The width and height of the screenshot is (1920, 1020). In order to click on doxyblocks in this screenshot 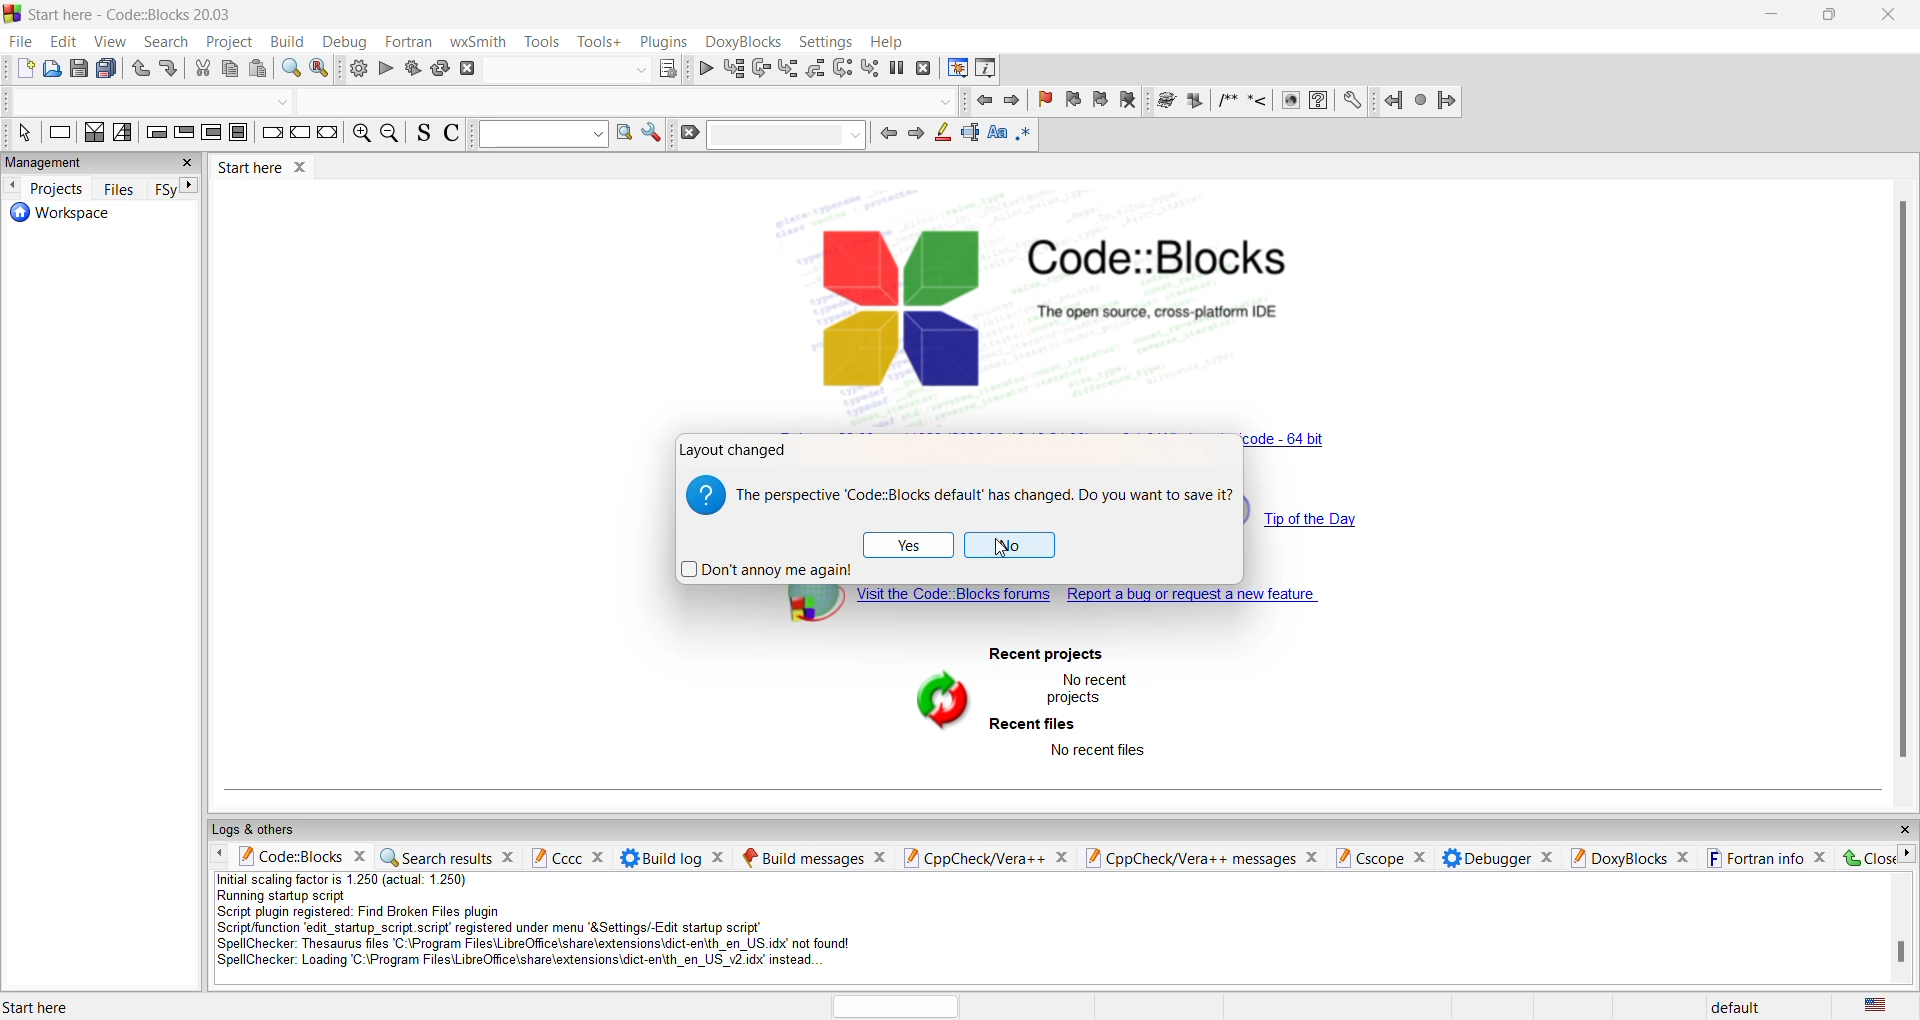, I will do `click(1617, 857)`.